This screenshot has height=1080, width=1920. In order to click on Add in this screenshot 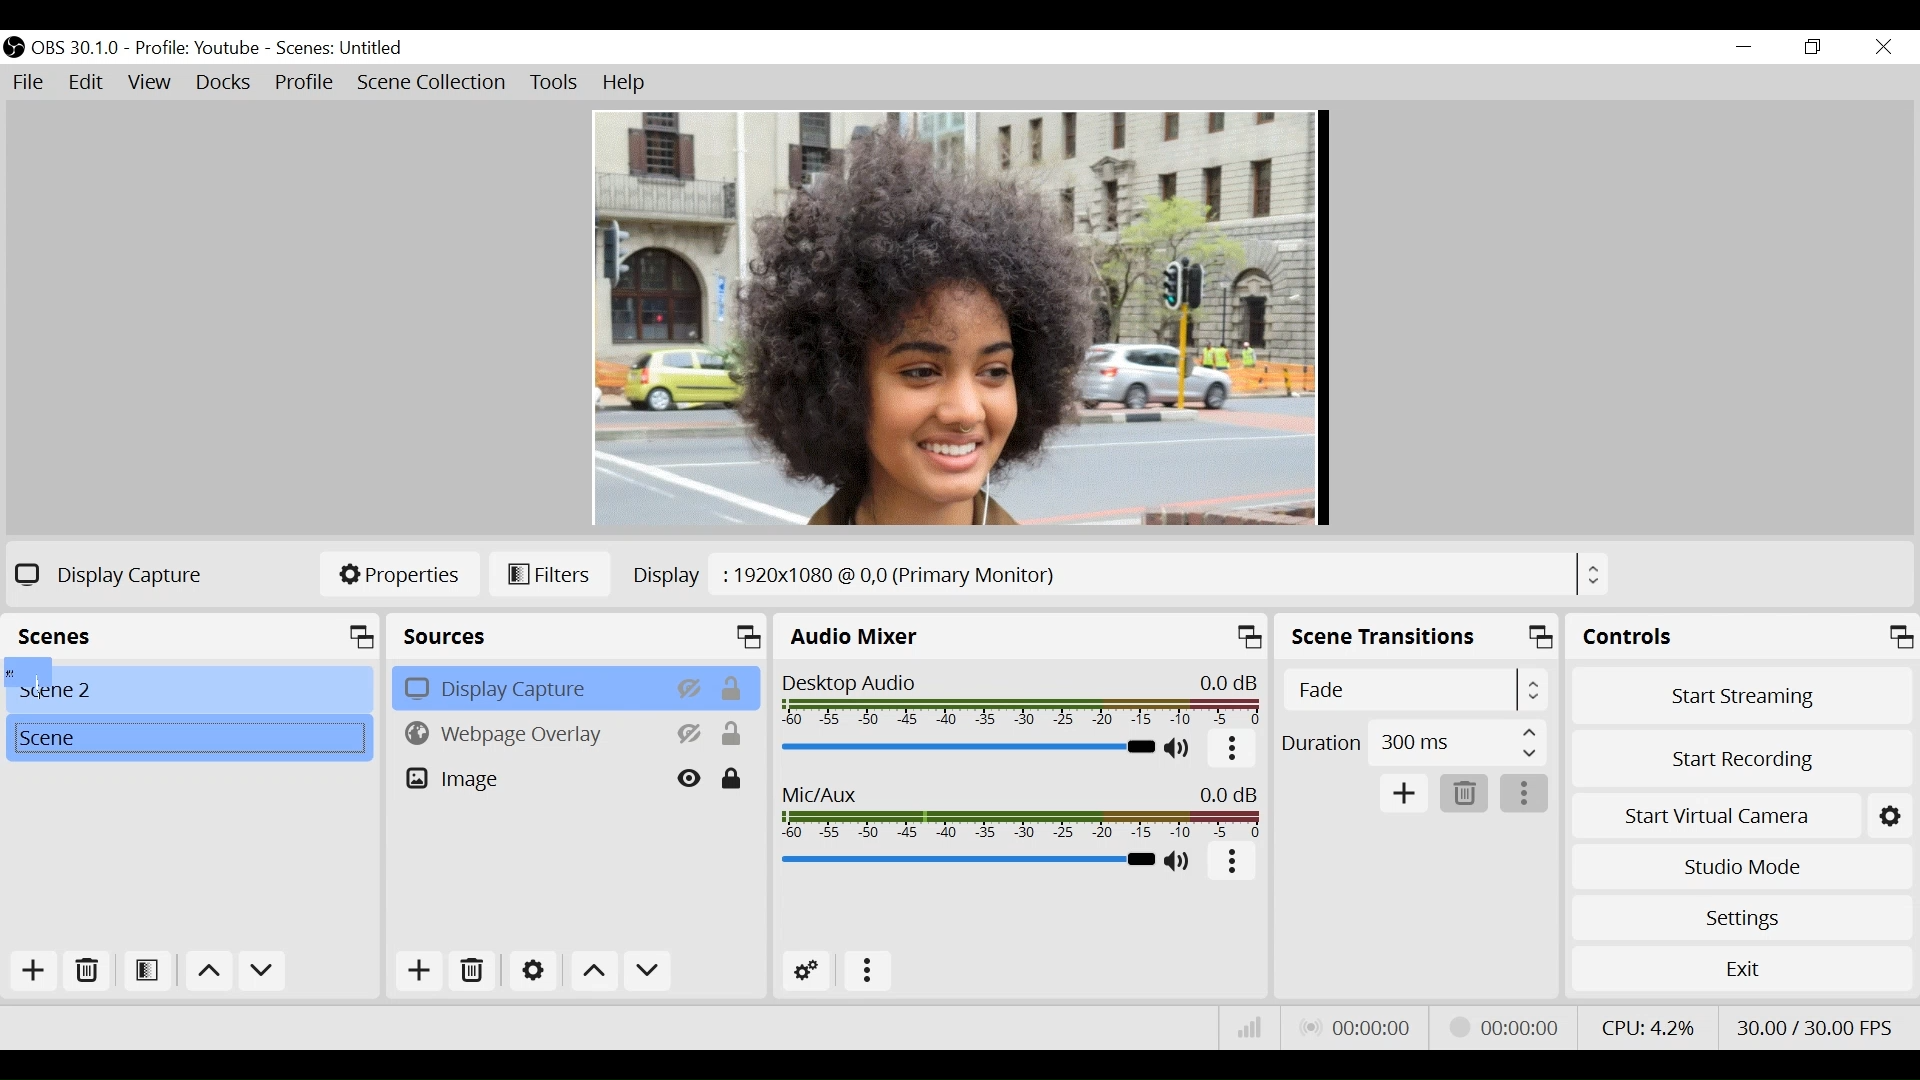, I will do `click(421, 969)`.